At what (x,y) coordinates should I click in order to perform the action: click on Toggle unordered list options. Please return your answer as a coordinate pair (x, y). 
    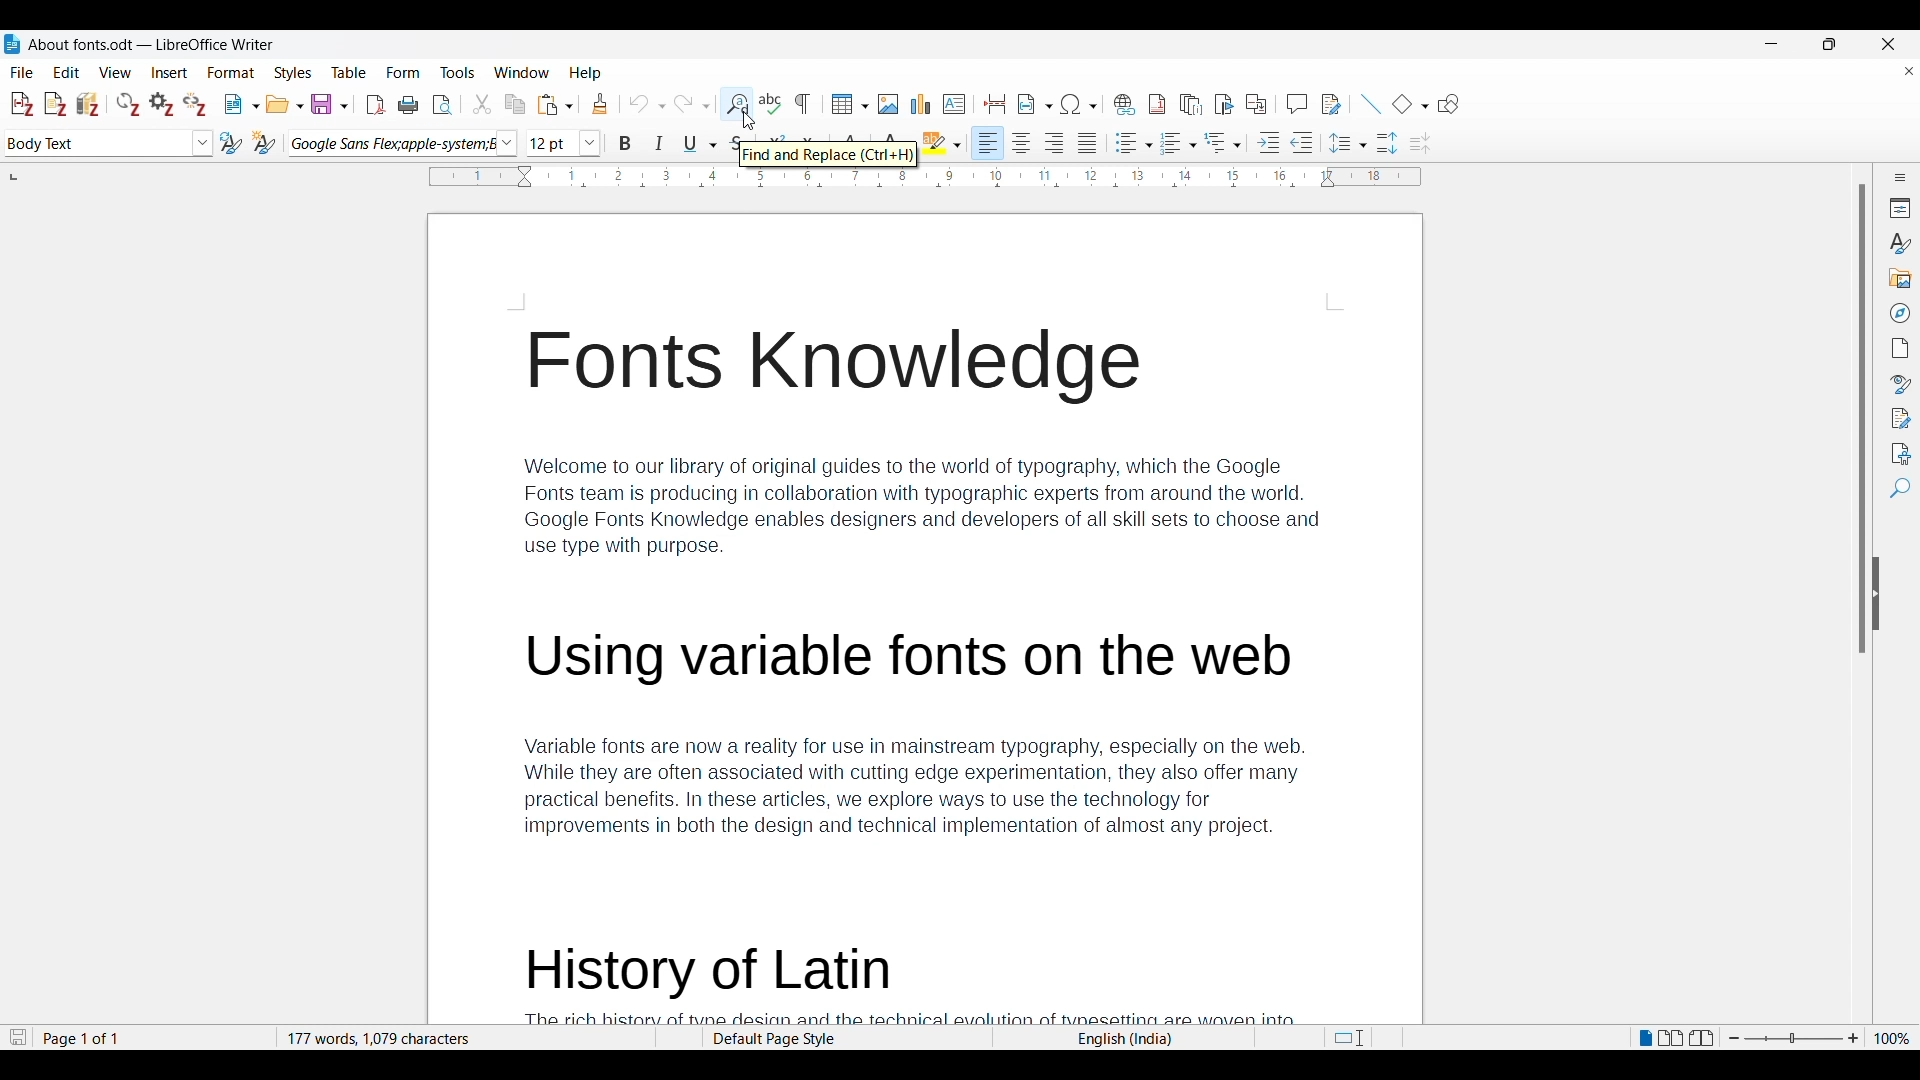
    Looking at the image, I should click on (1133, 143).